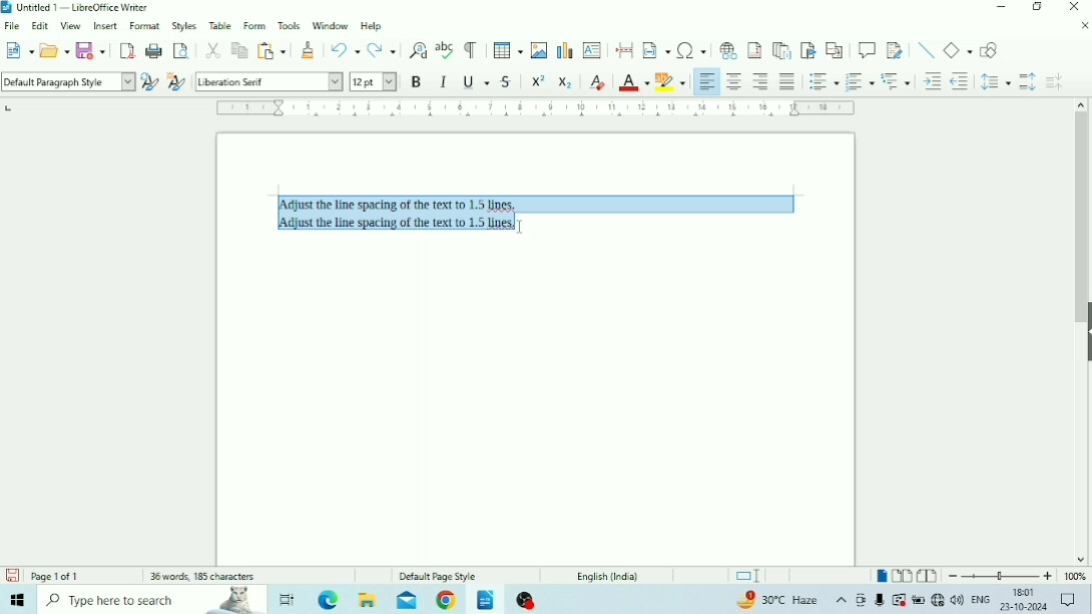 The height and width of the screenshot is (614, 1092). What do you see at coordinates (92, 51) in the screenshot?
I see `Save` at bounding box center [92, 51].